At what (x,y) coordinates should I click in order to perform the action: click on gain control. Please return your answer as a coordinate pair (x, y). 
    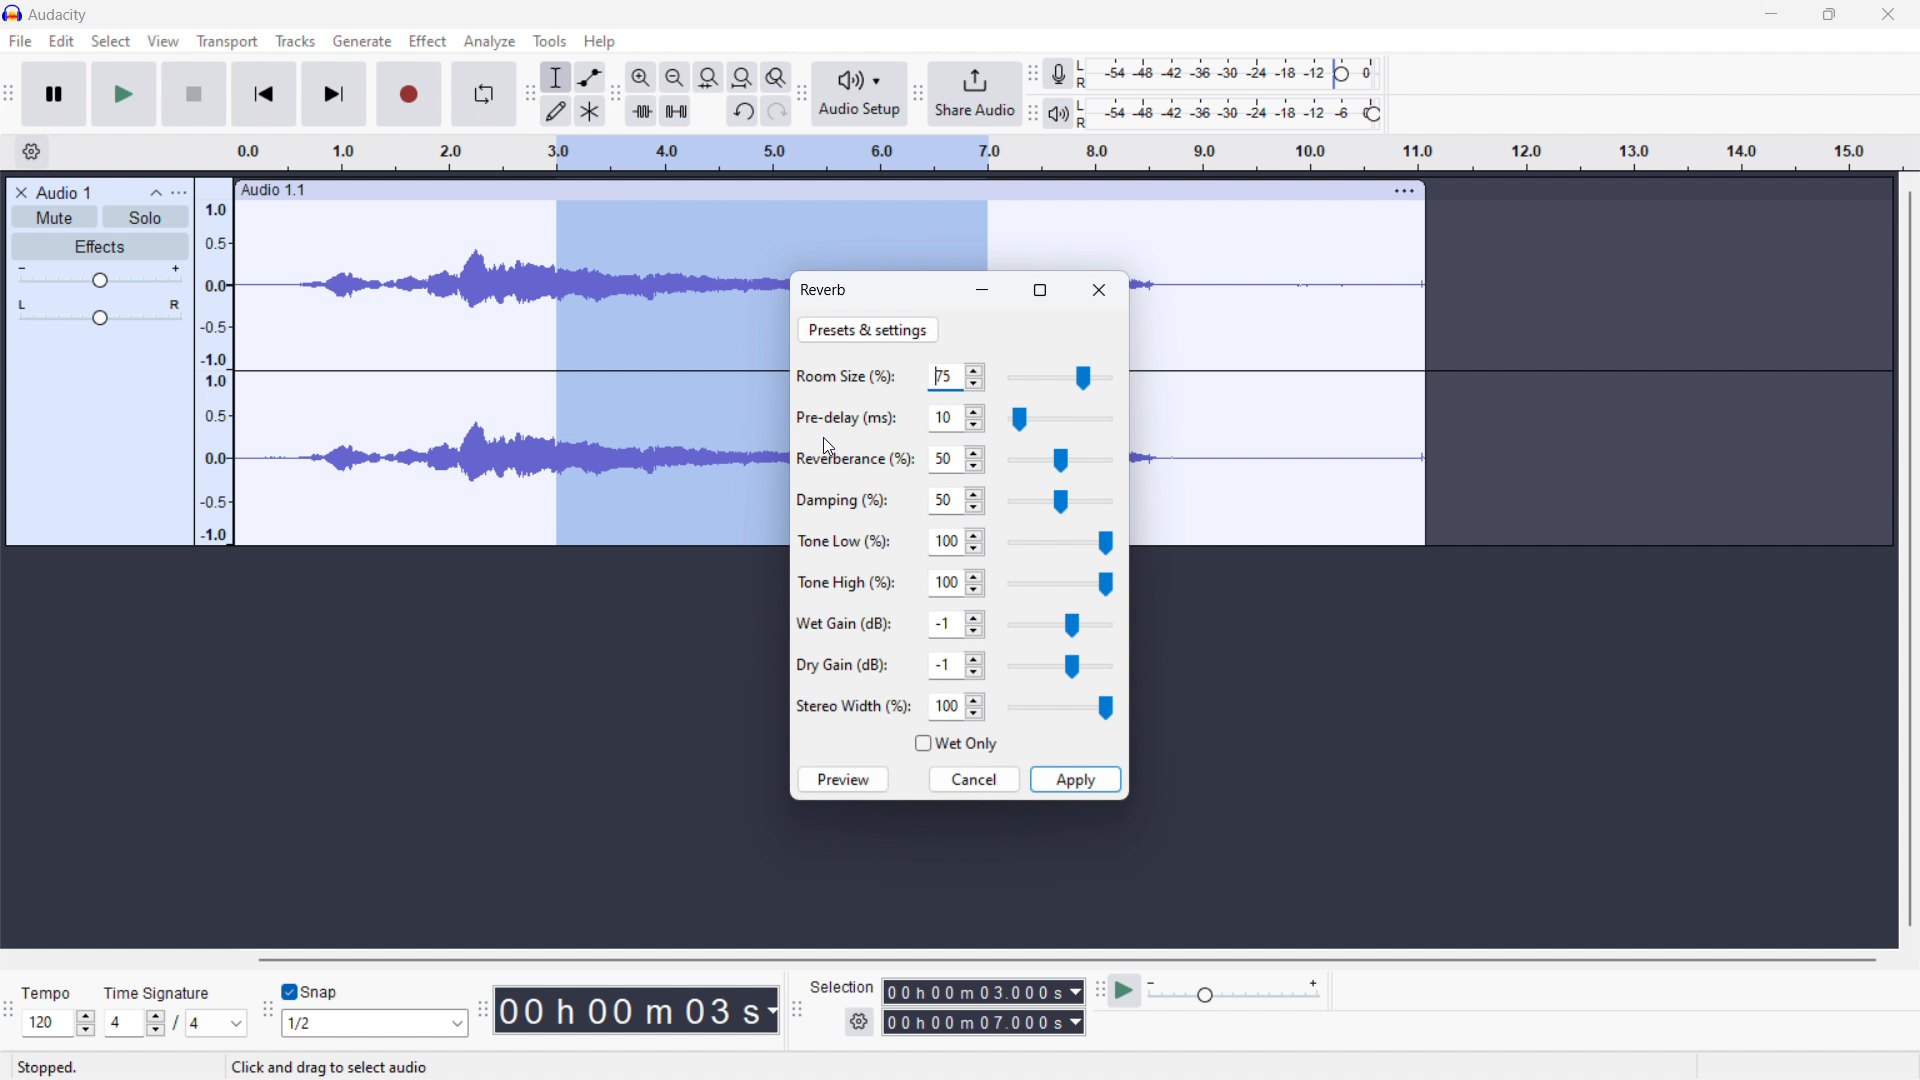
    Looking at the image, I should click on (99, 278).